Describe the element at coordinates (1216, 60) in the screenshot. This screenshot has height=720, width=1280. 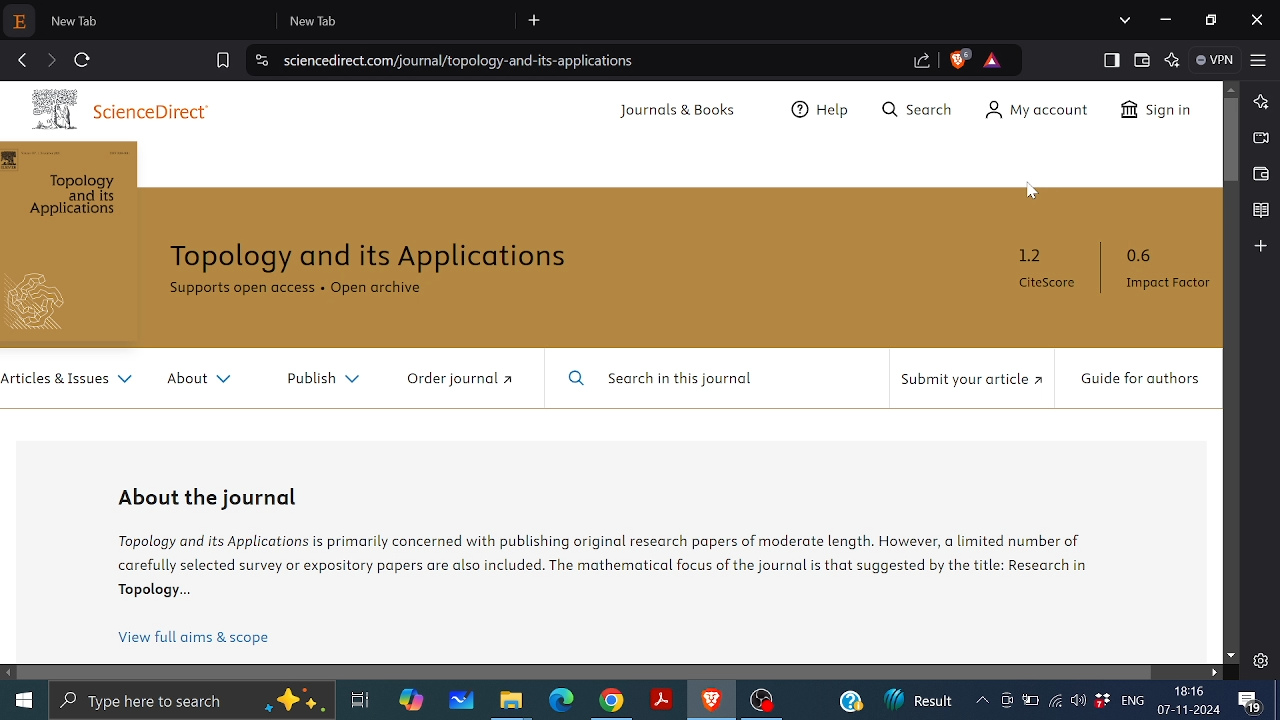
I see `VPN` at that location.